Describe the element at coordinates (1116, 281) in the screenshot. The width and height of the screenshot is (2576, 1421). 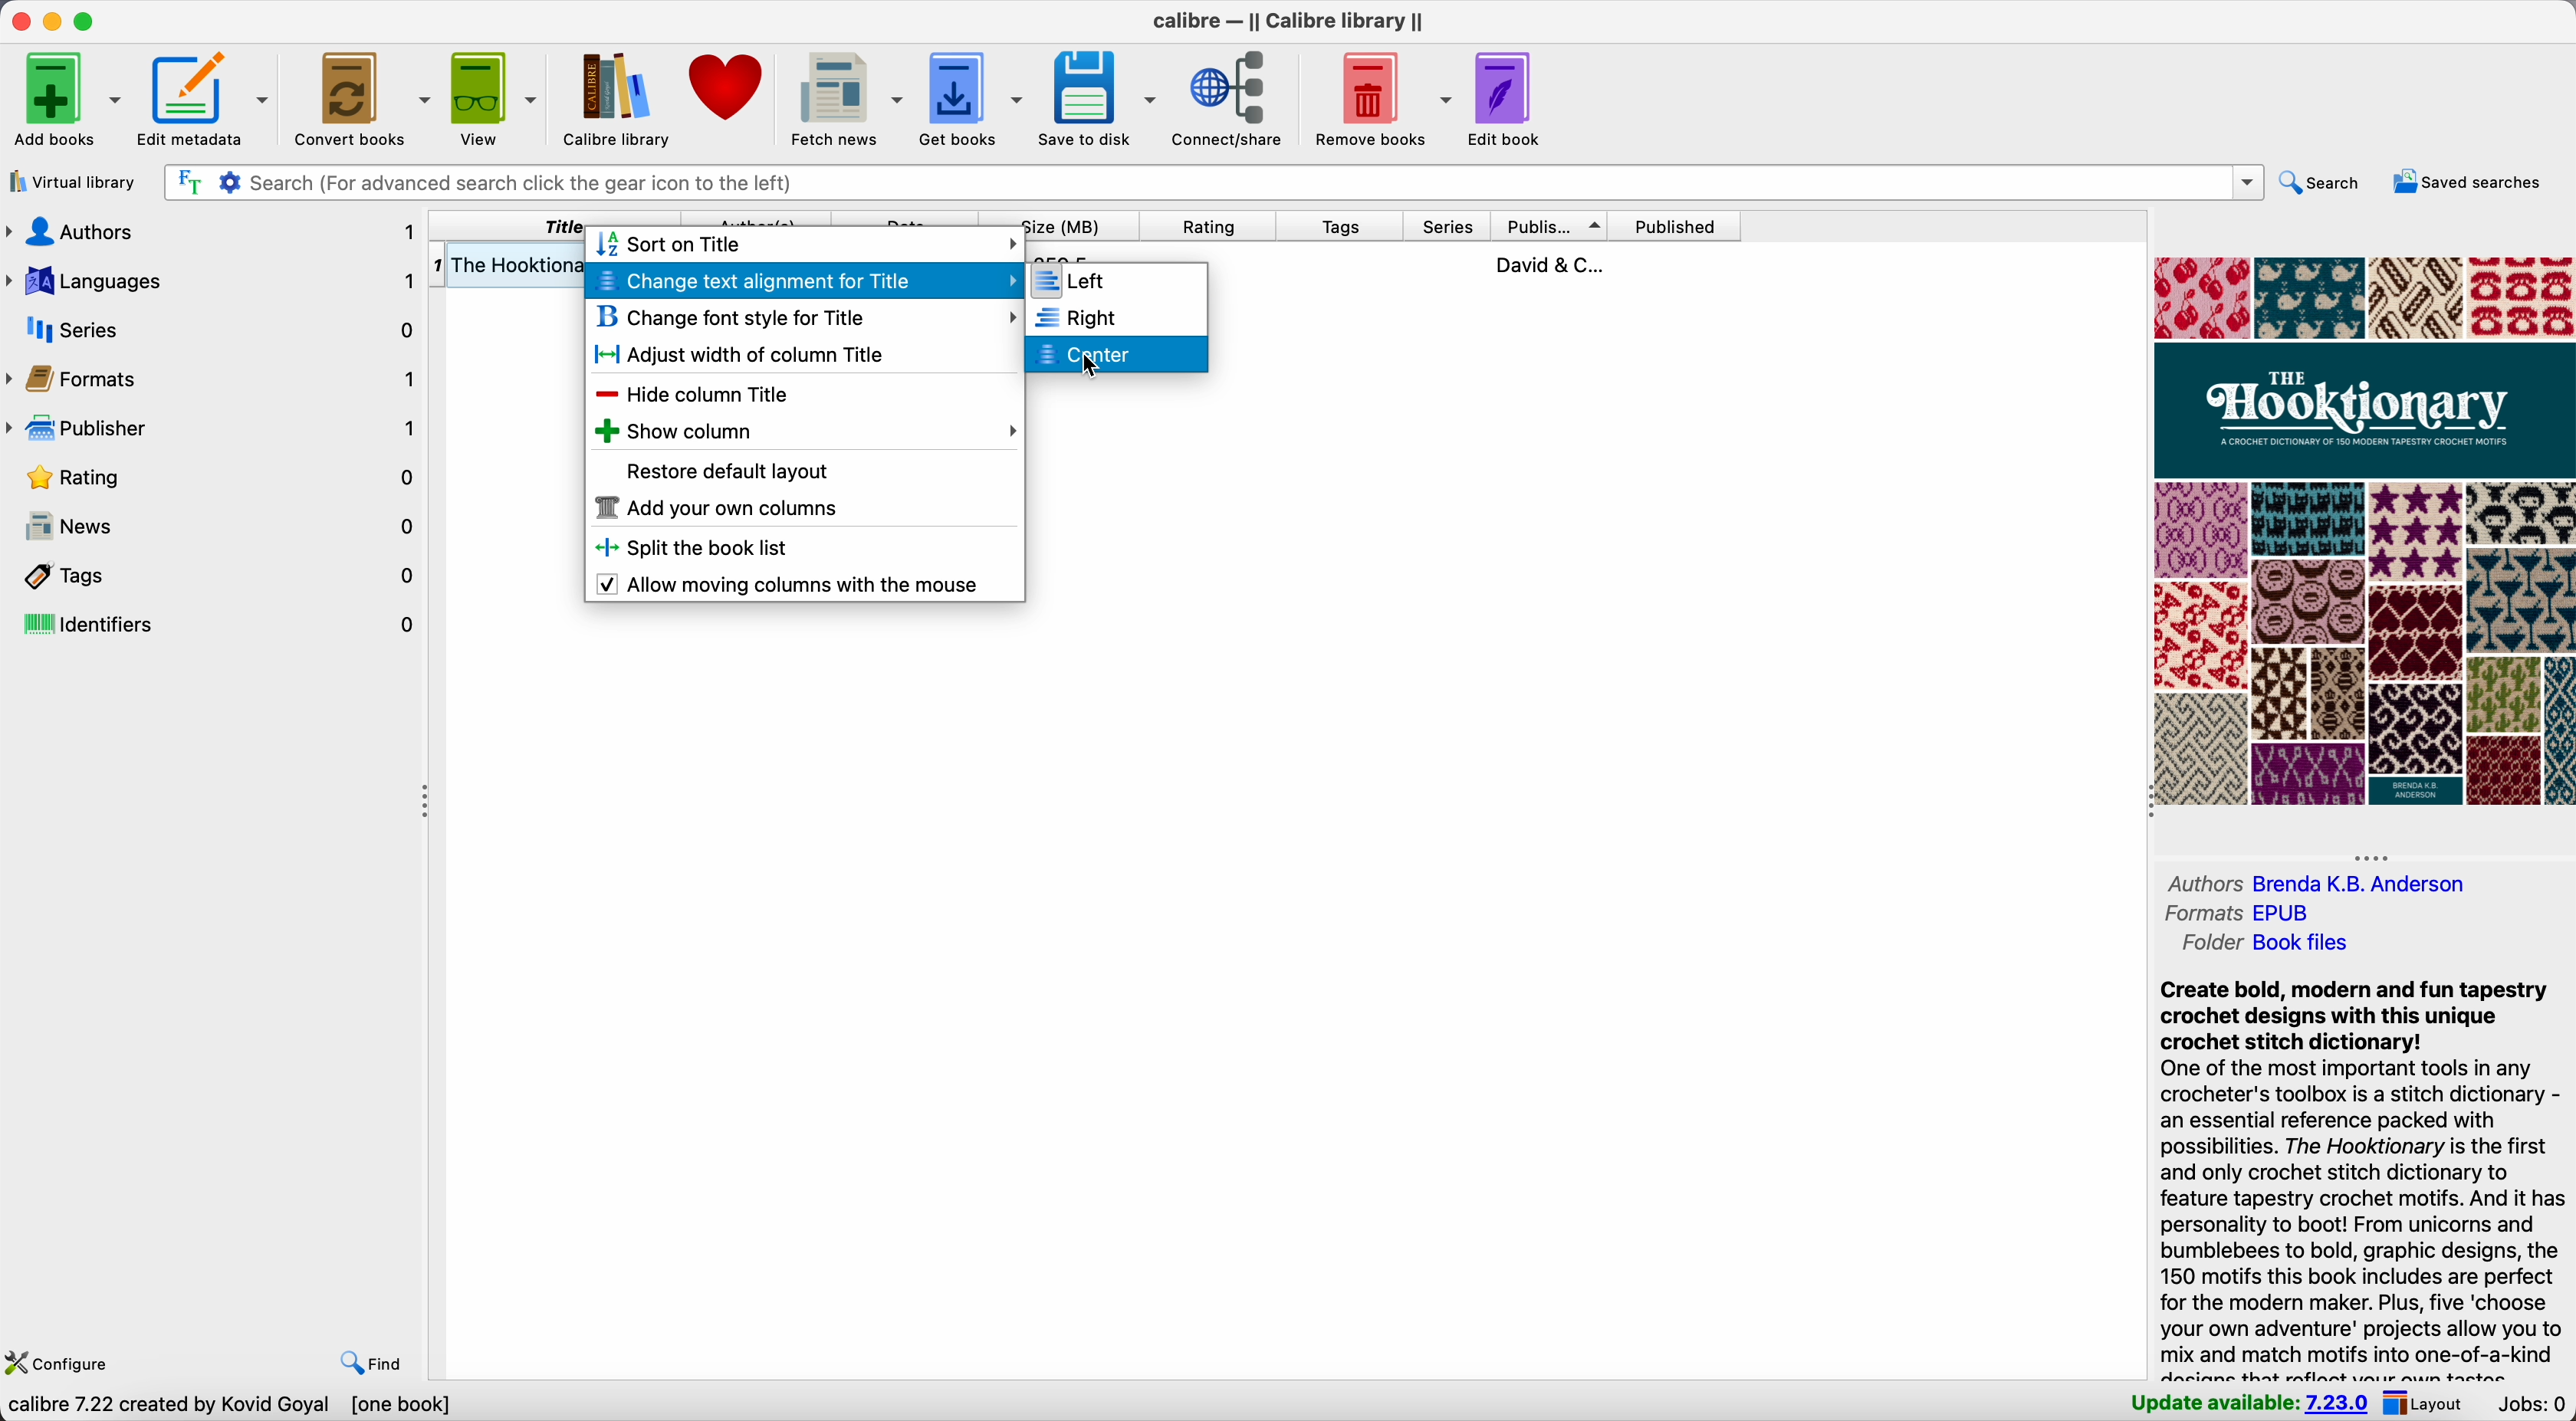
I see `left` at that location.